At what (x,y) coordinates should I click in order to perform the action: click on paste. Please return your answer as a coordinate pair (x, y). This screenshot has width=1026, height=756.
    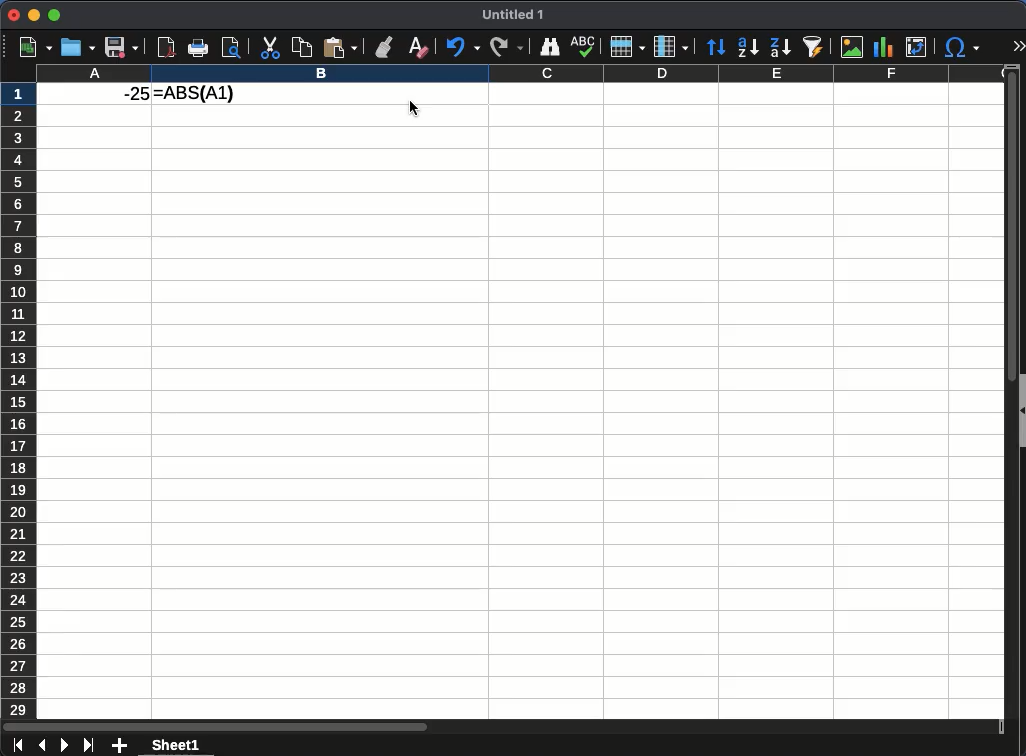
    Looking at the image, I should click on (300, 47).